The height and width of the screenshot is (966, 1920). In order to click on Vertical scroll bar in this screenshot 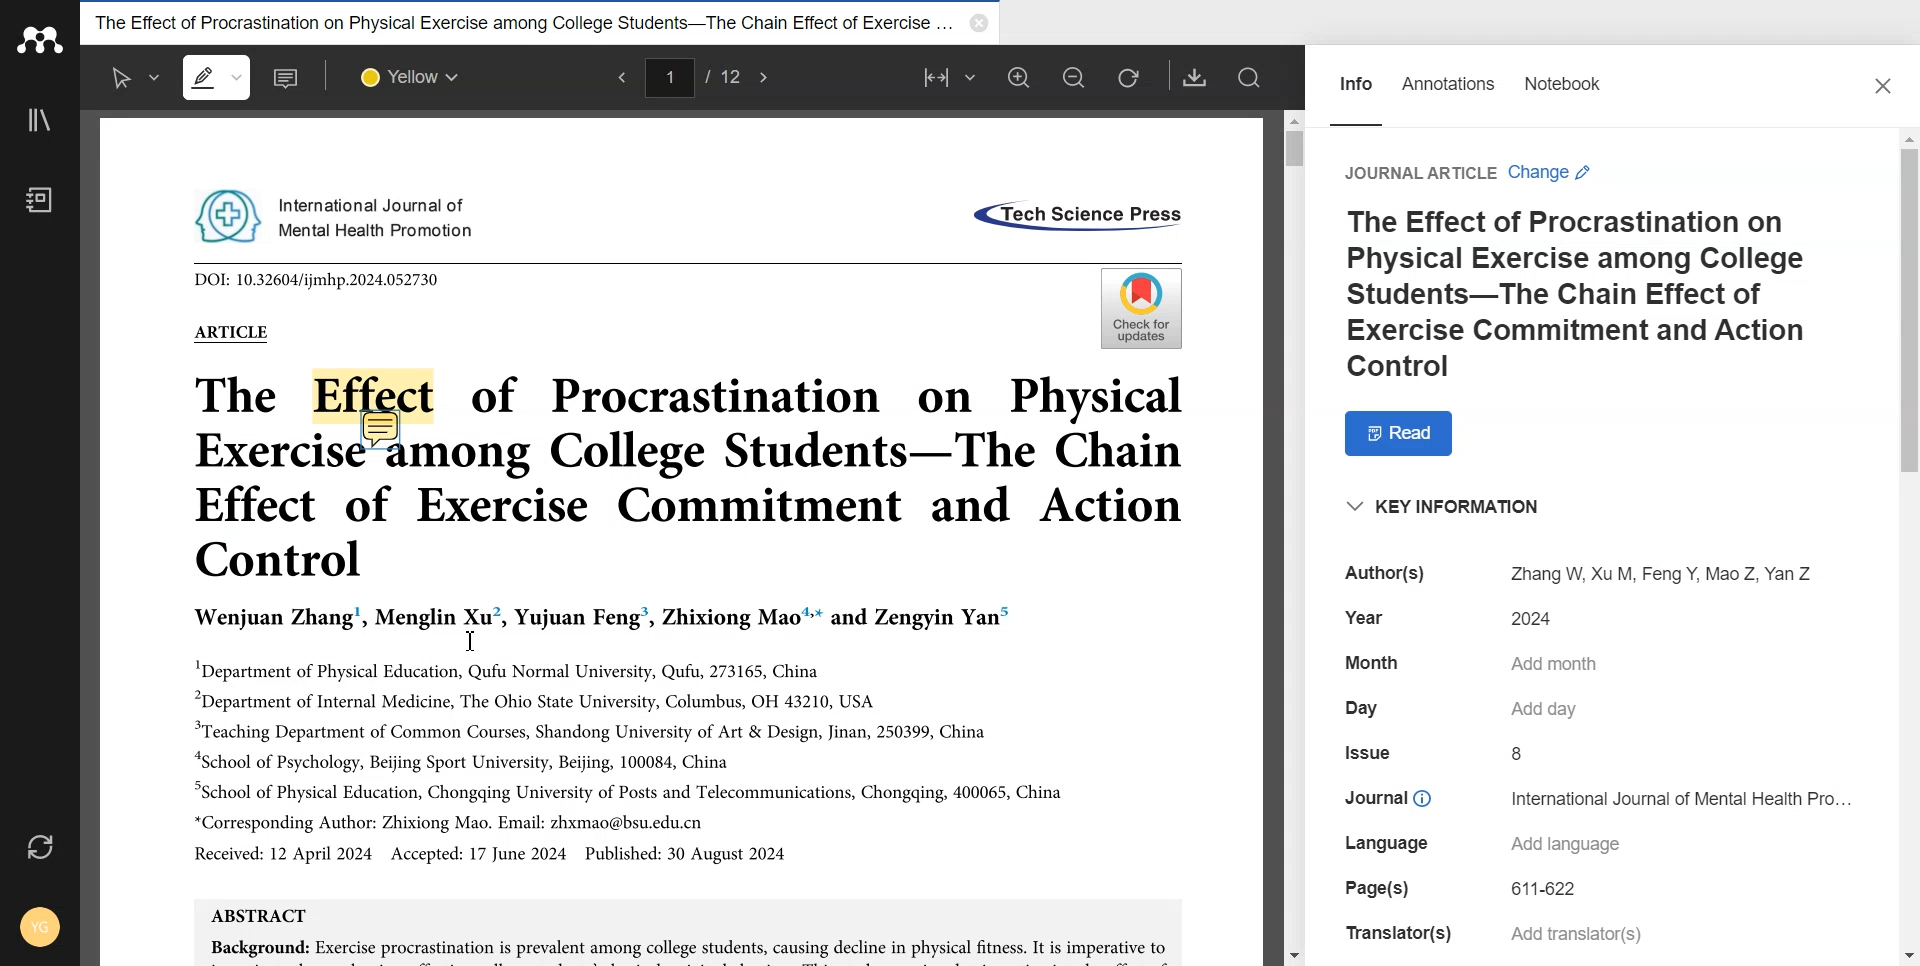, I will do `click(1908, 545)`.